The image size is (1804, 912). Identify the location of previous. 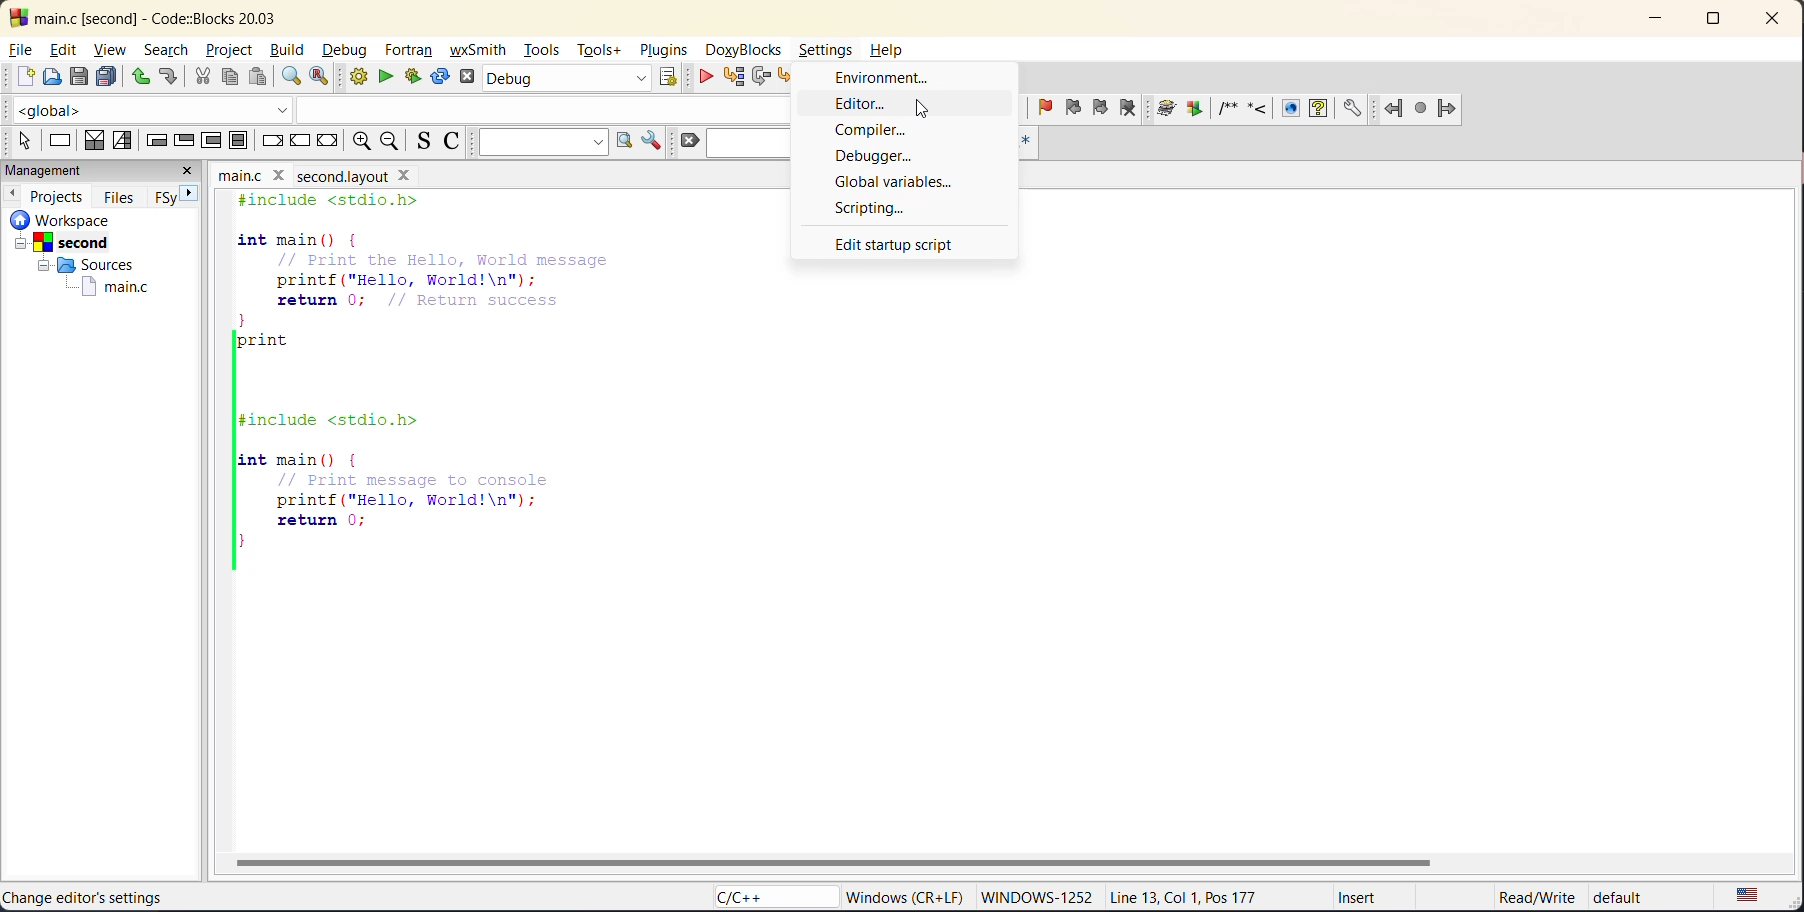
(12, 193).